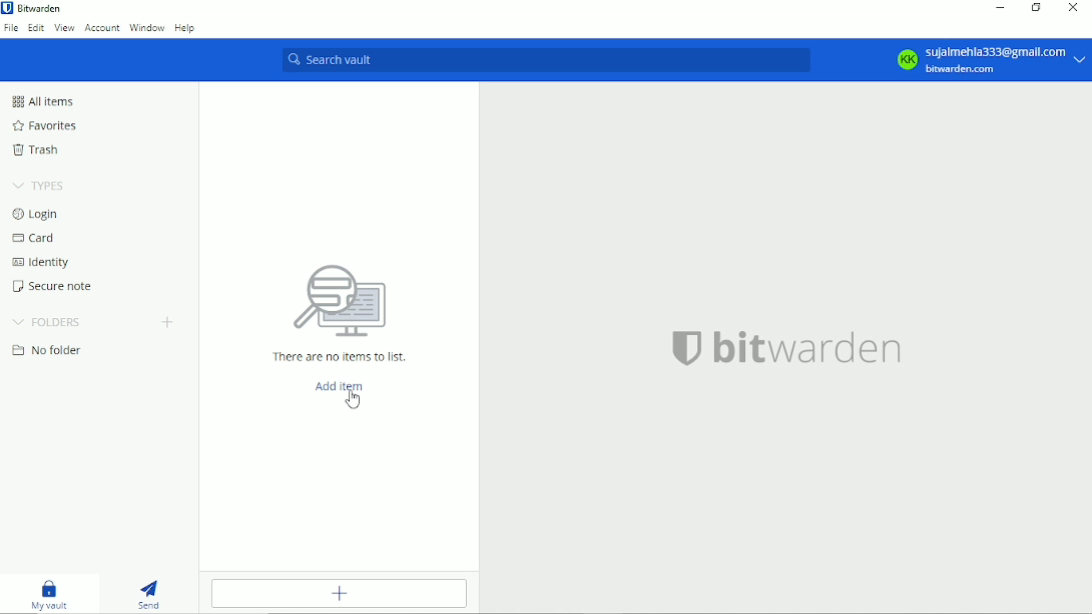 This screenshot has height=614, width=1092. Describe the element at coordinates (40, 263) in the screenshot. I see `Identity` at that location.